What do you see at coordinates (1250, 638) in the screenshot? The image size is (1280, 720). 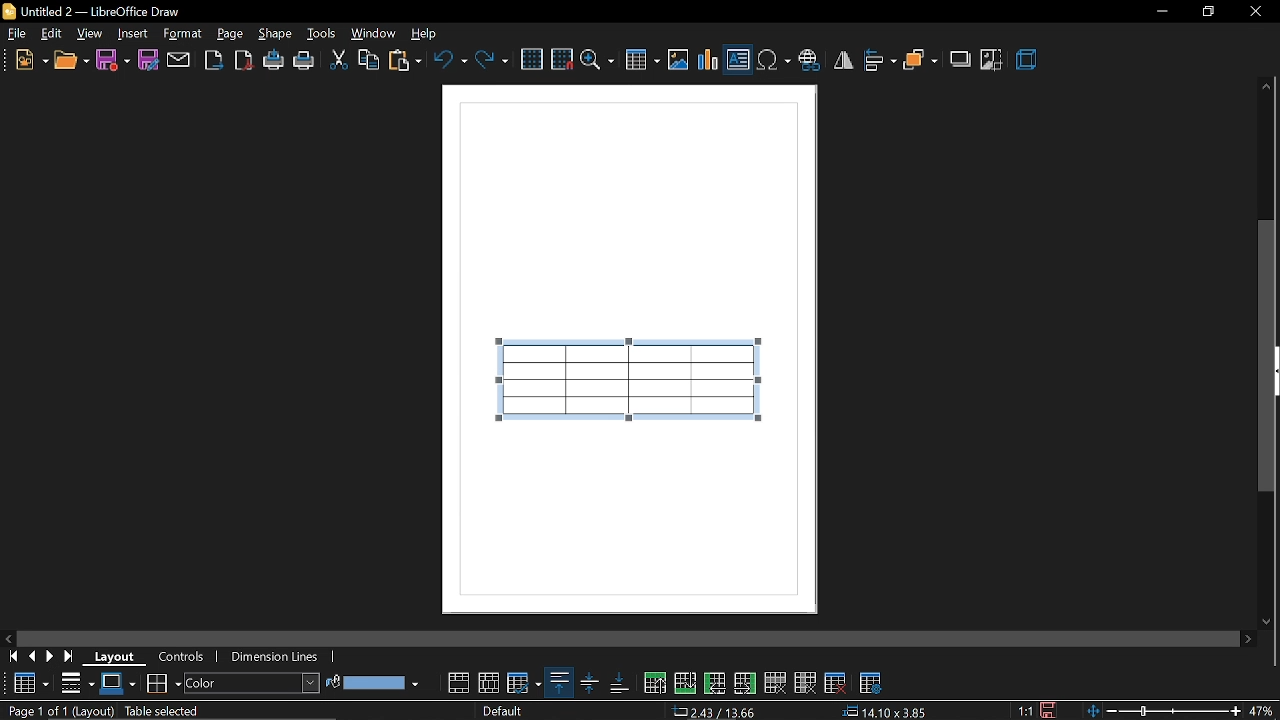 I see `move right` at bounding box center [1250, 638].